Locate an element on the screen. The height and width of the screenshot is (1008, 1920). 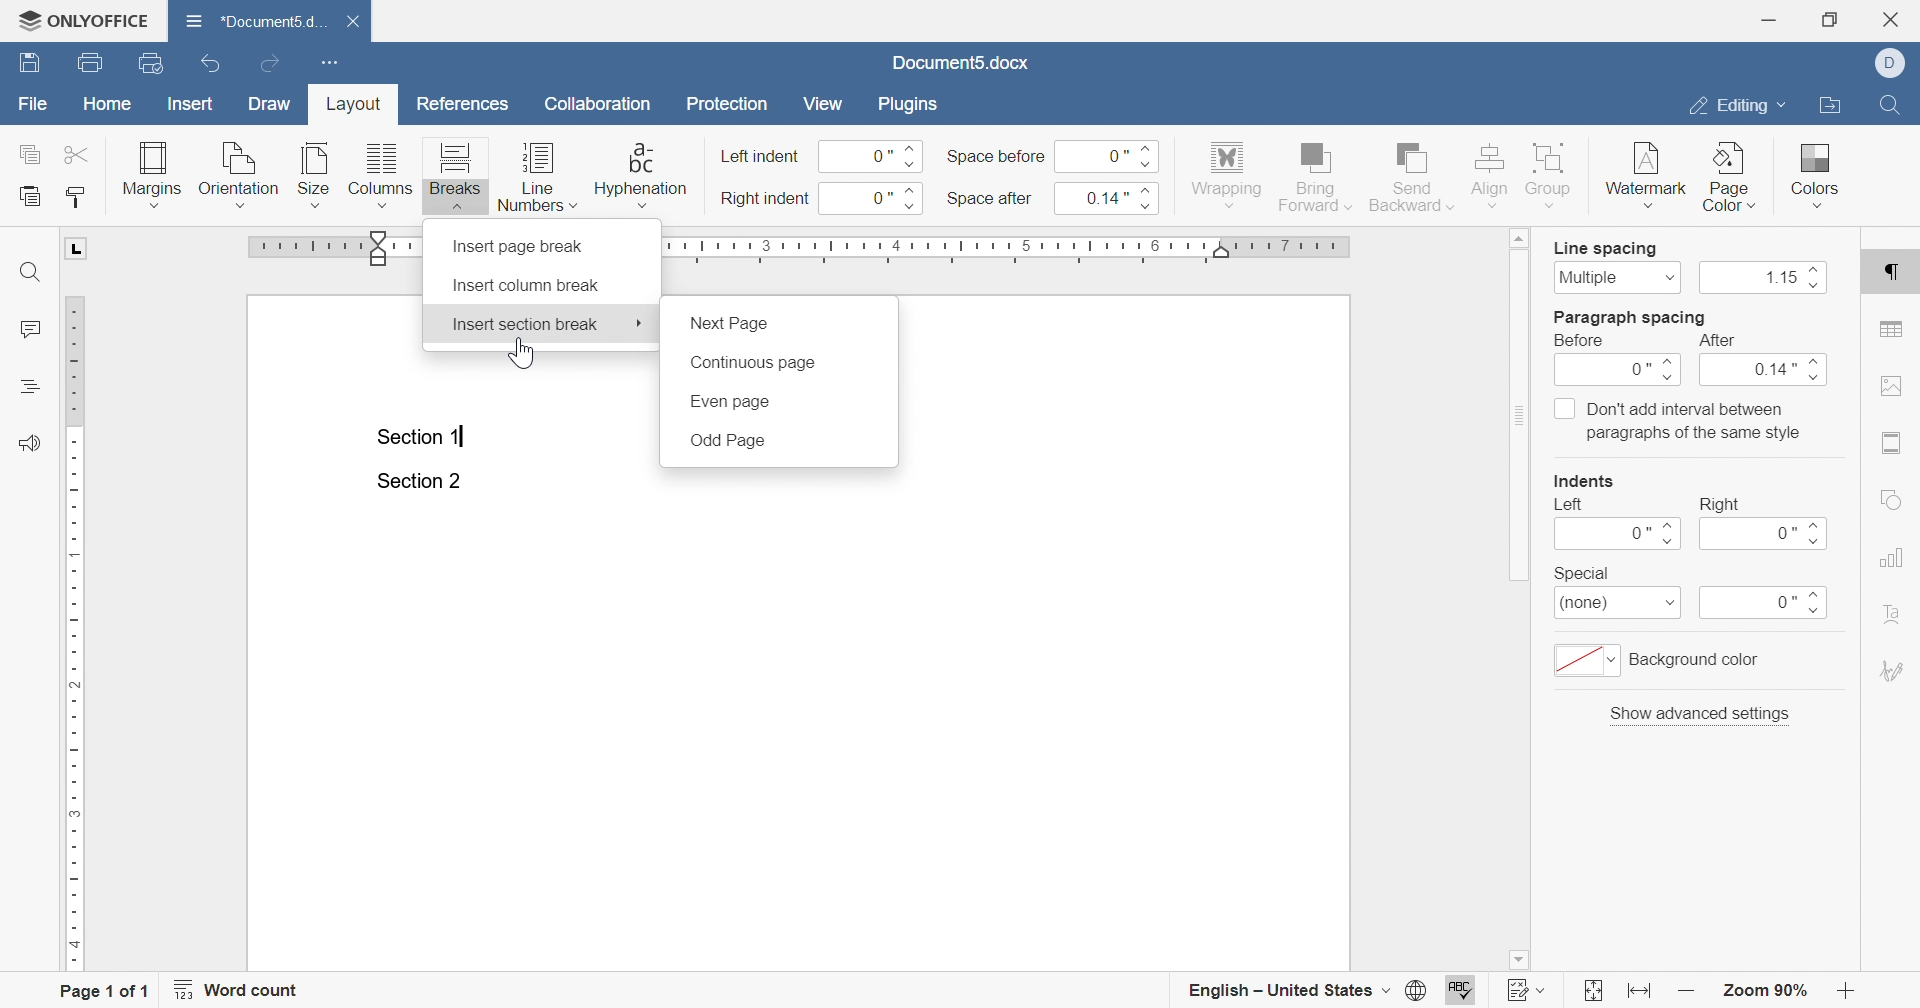
copy is located at coordinates (27, 154).